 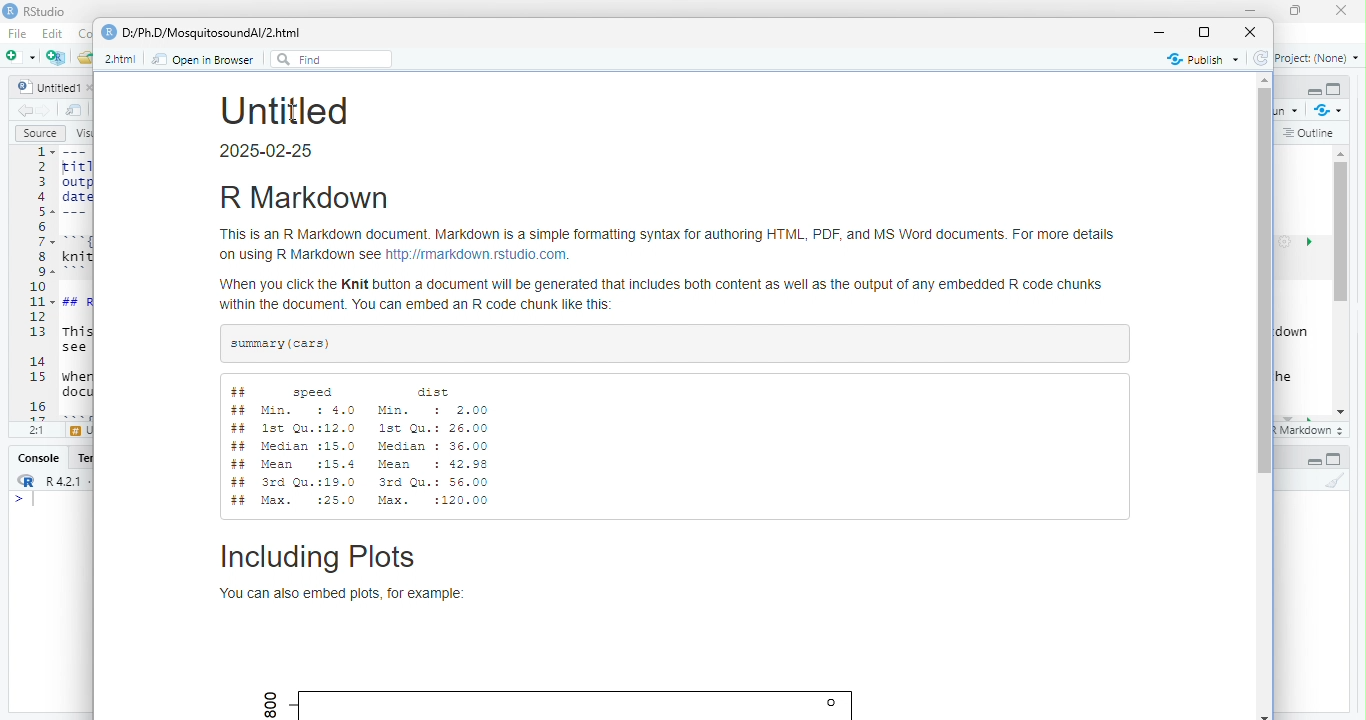 What do you see at coordinates (41, 133) in the screenshot?
I see `Source` at bounding box center [41, 133].